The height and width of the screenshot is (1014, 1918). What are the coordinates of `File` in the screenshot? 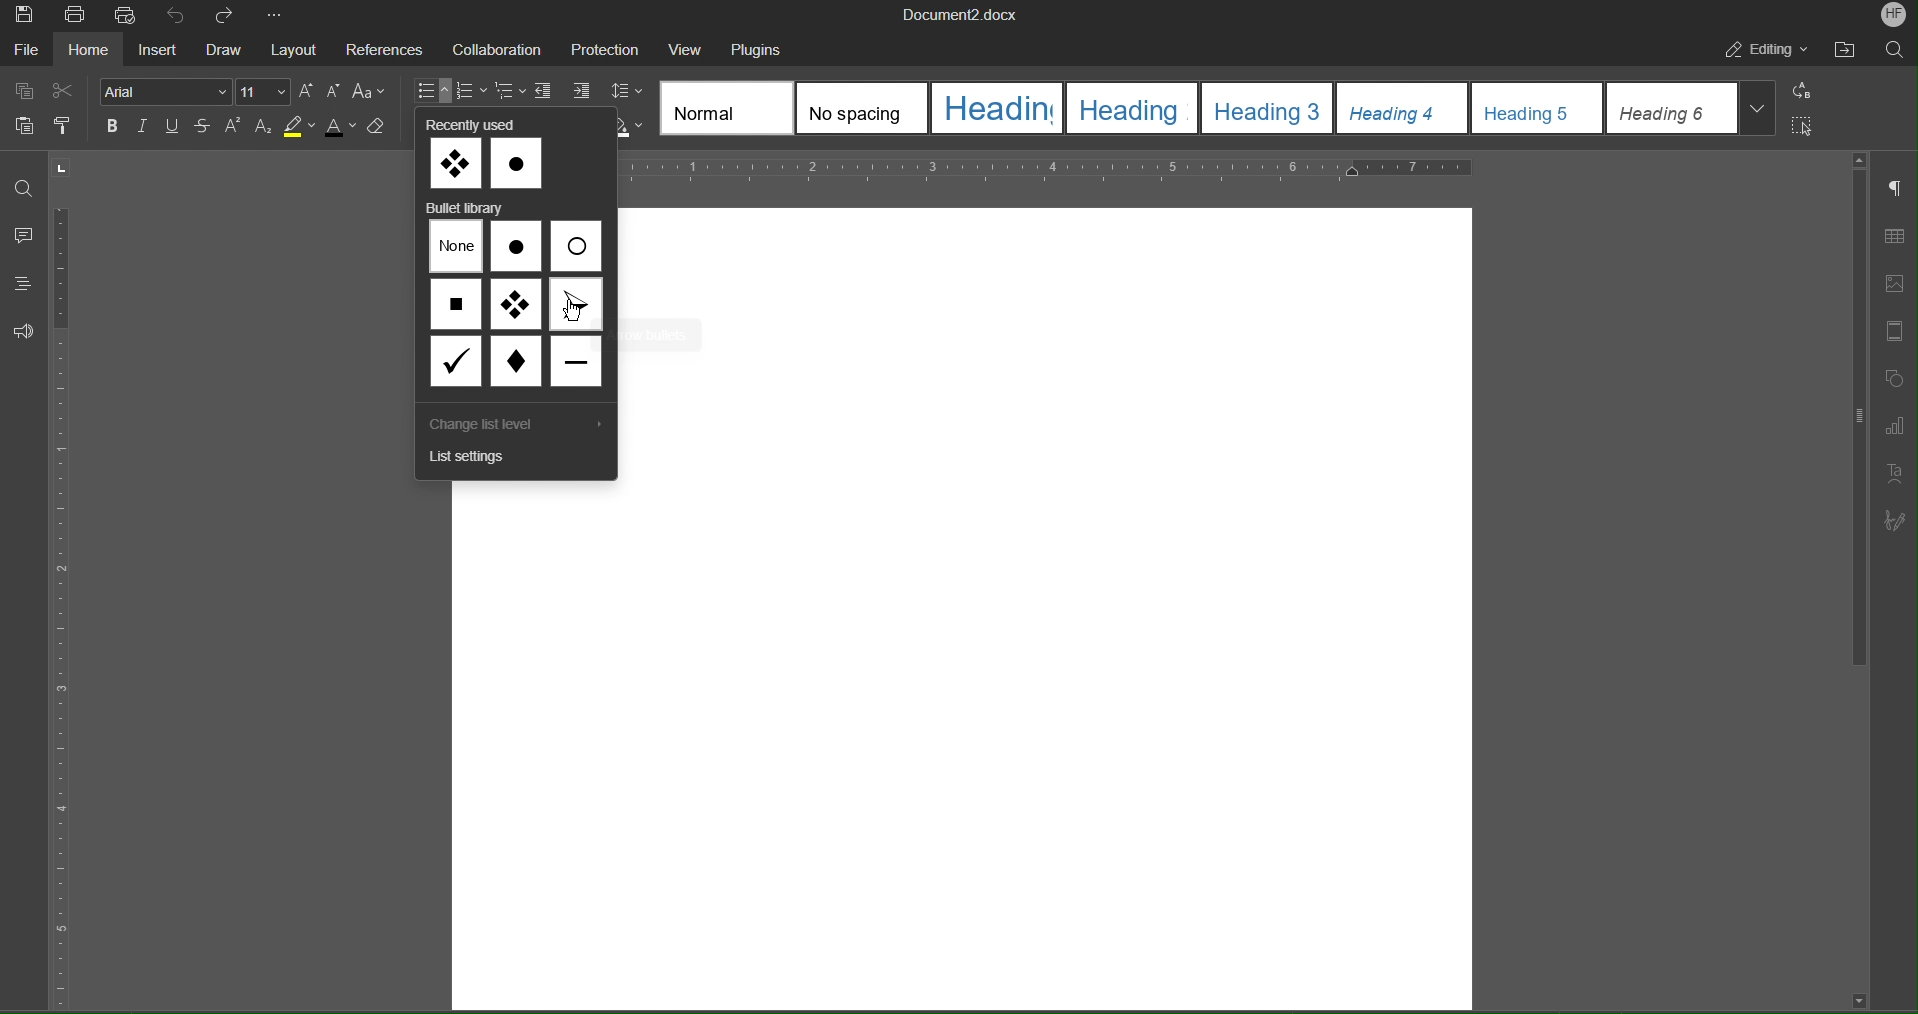 It's located at (28, 52).